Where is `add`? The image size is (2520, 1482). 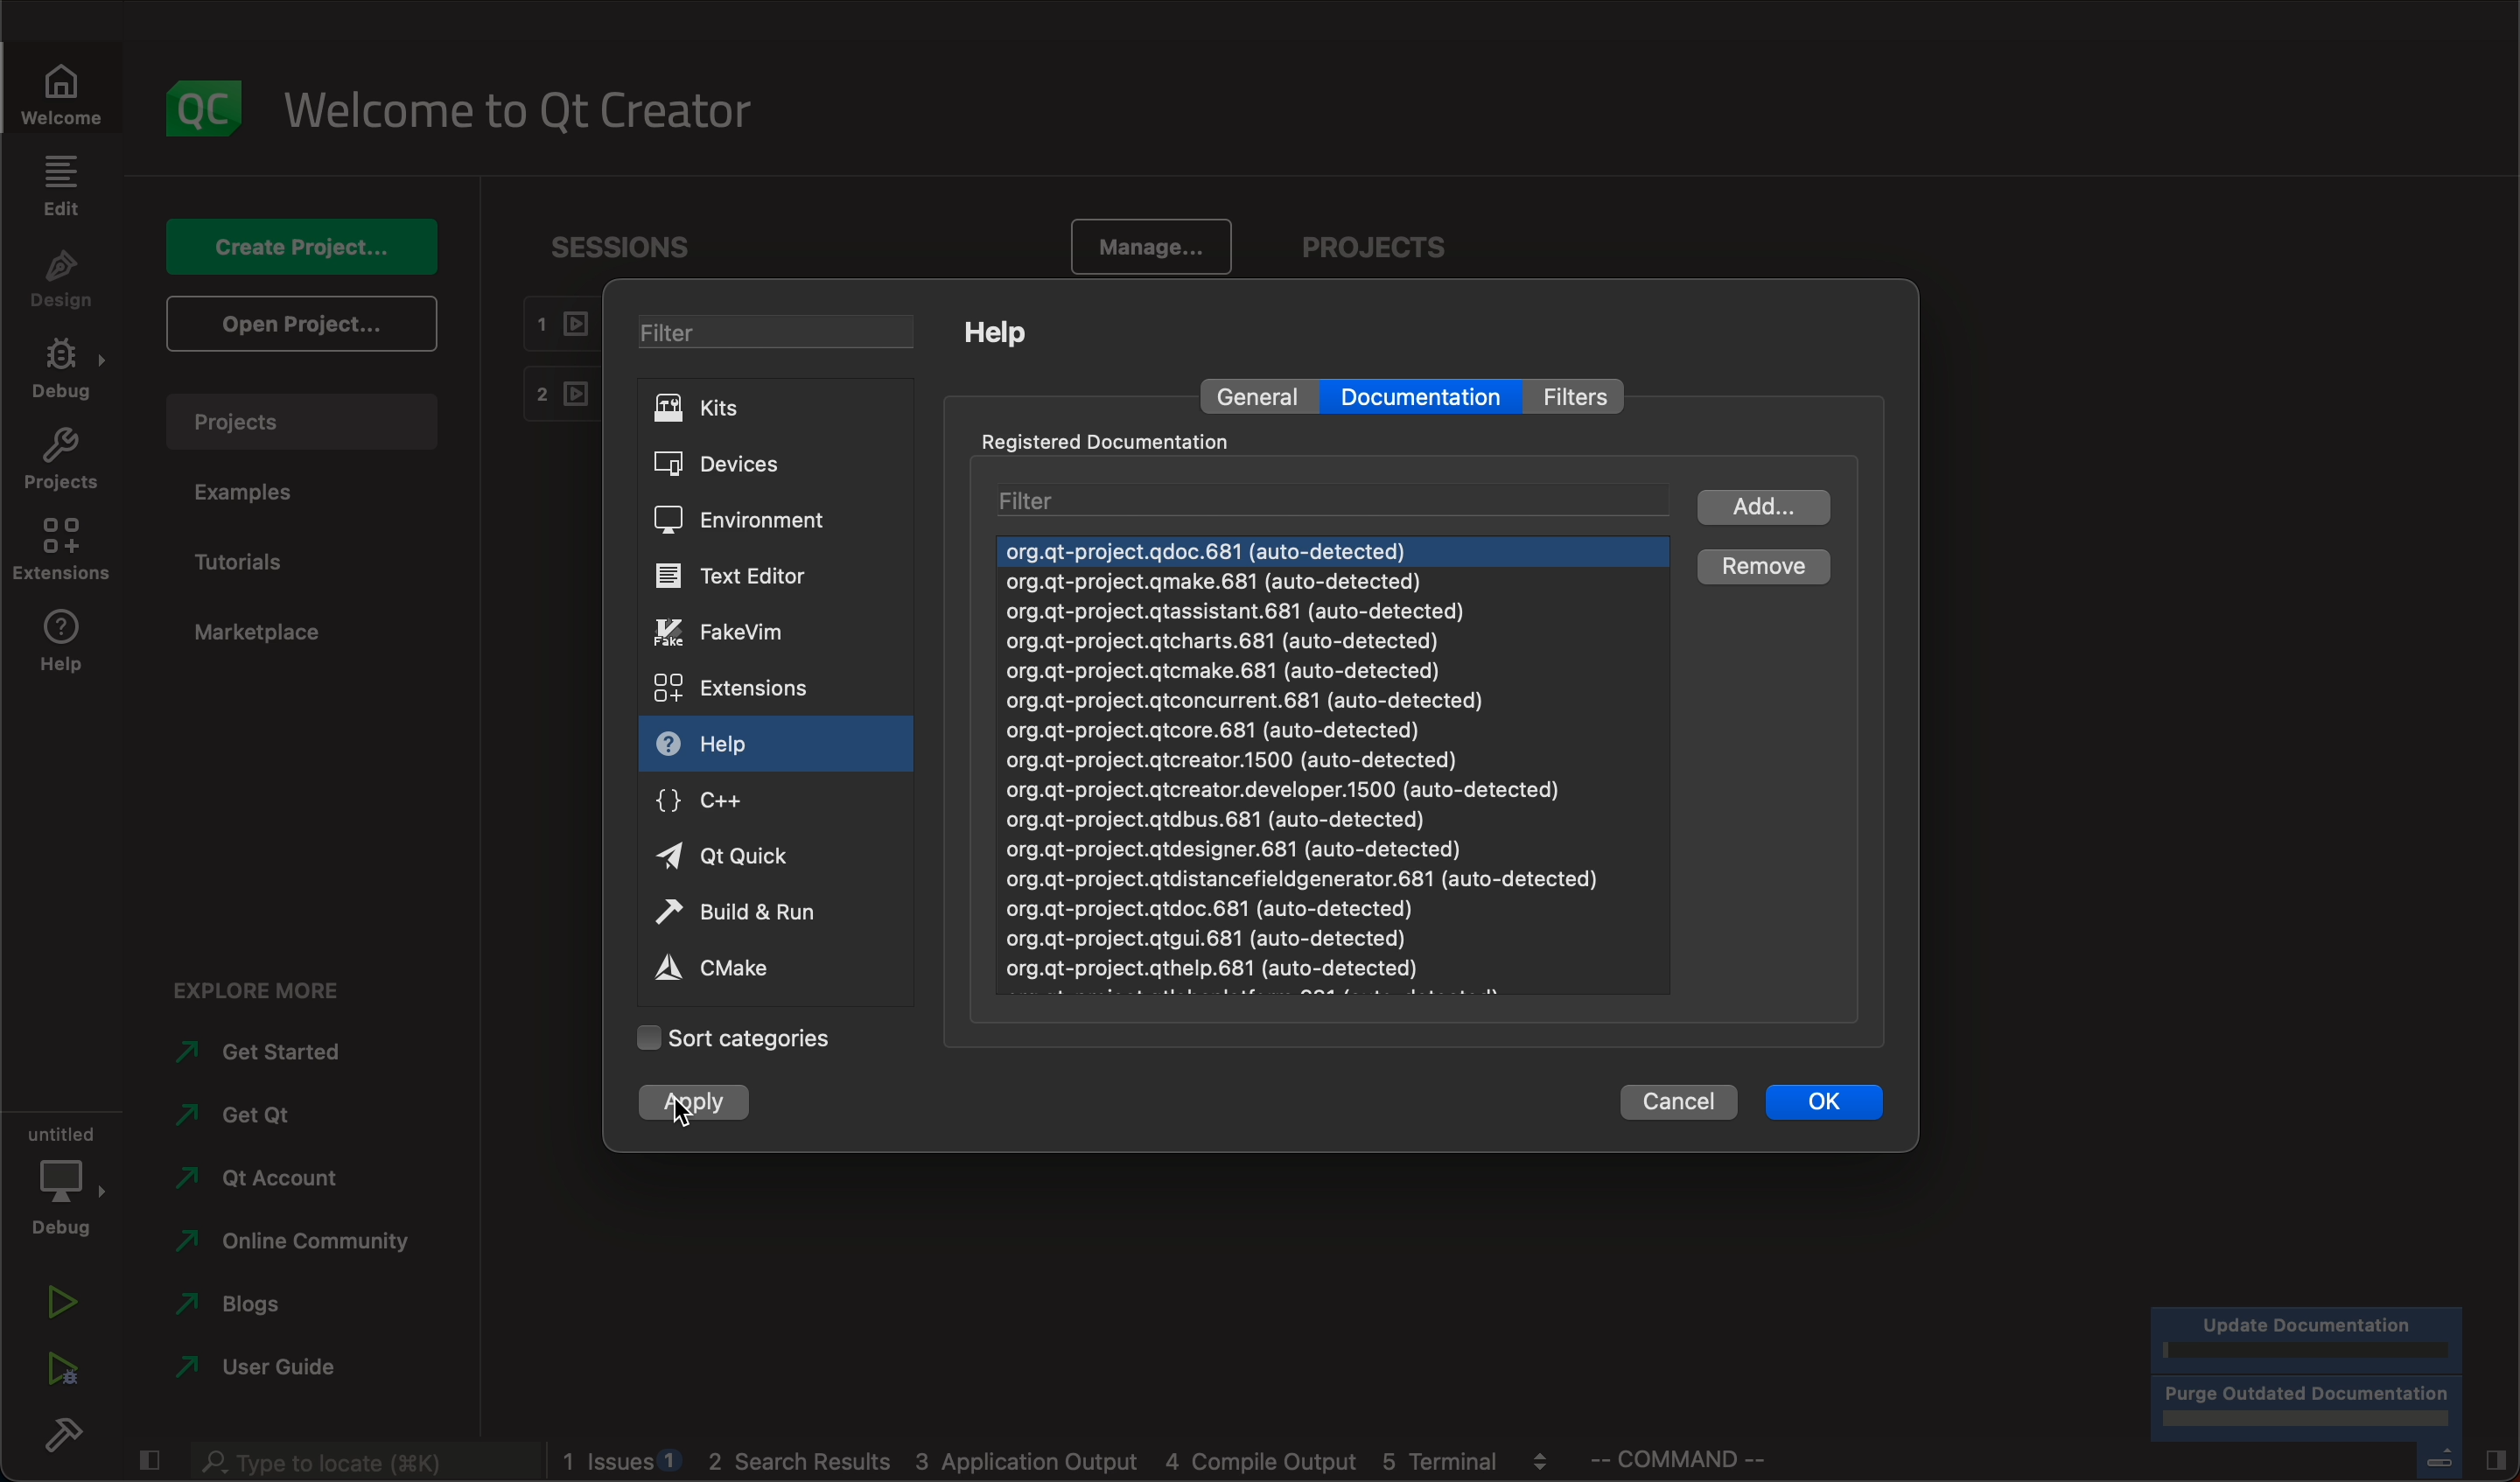
add is located at coordinates (1763, 505).